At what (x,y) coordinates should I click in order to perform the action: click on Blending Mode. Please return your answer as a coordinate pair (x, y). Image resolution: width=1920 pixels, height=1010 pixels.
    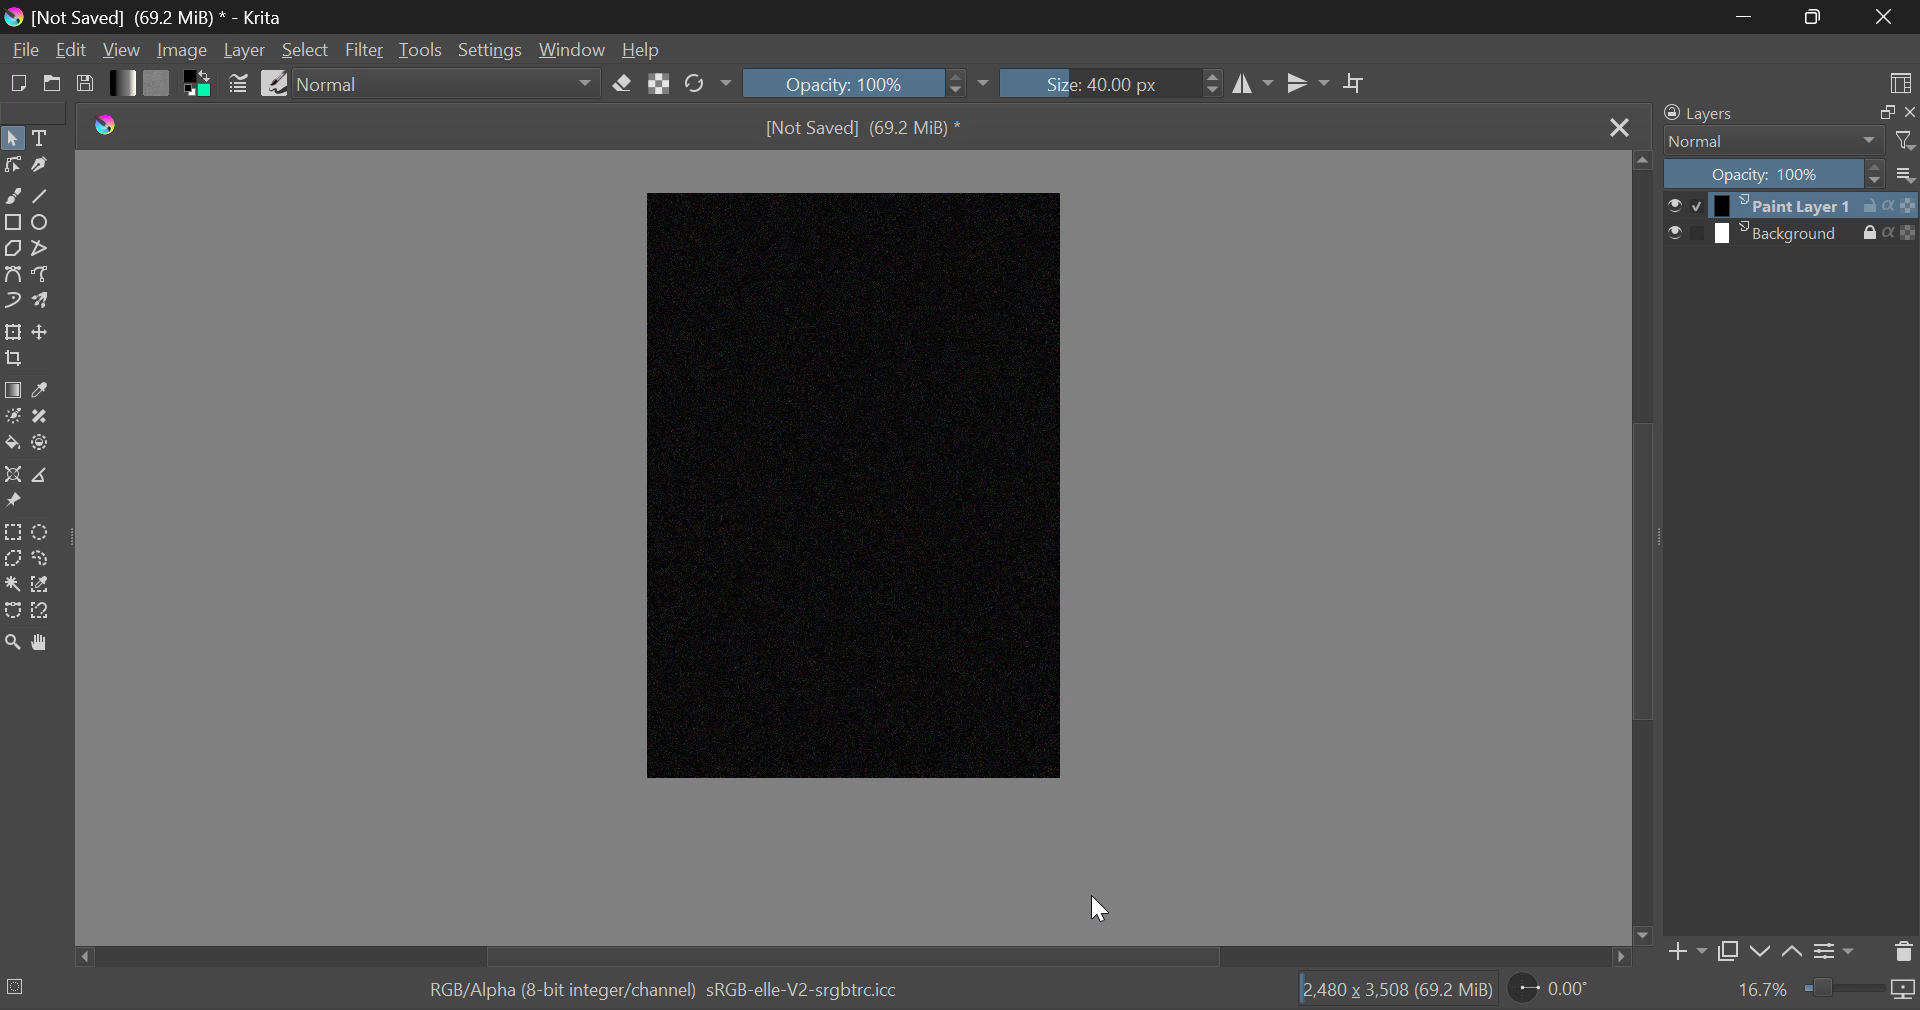
    Looking at the image, I should click on (447, 87).